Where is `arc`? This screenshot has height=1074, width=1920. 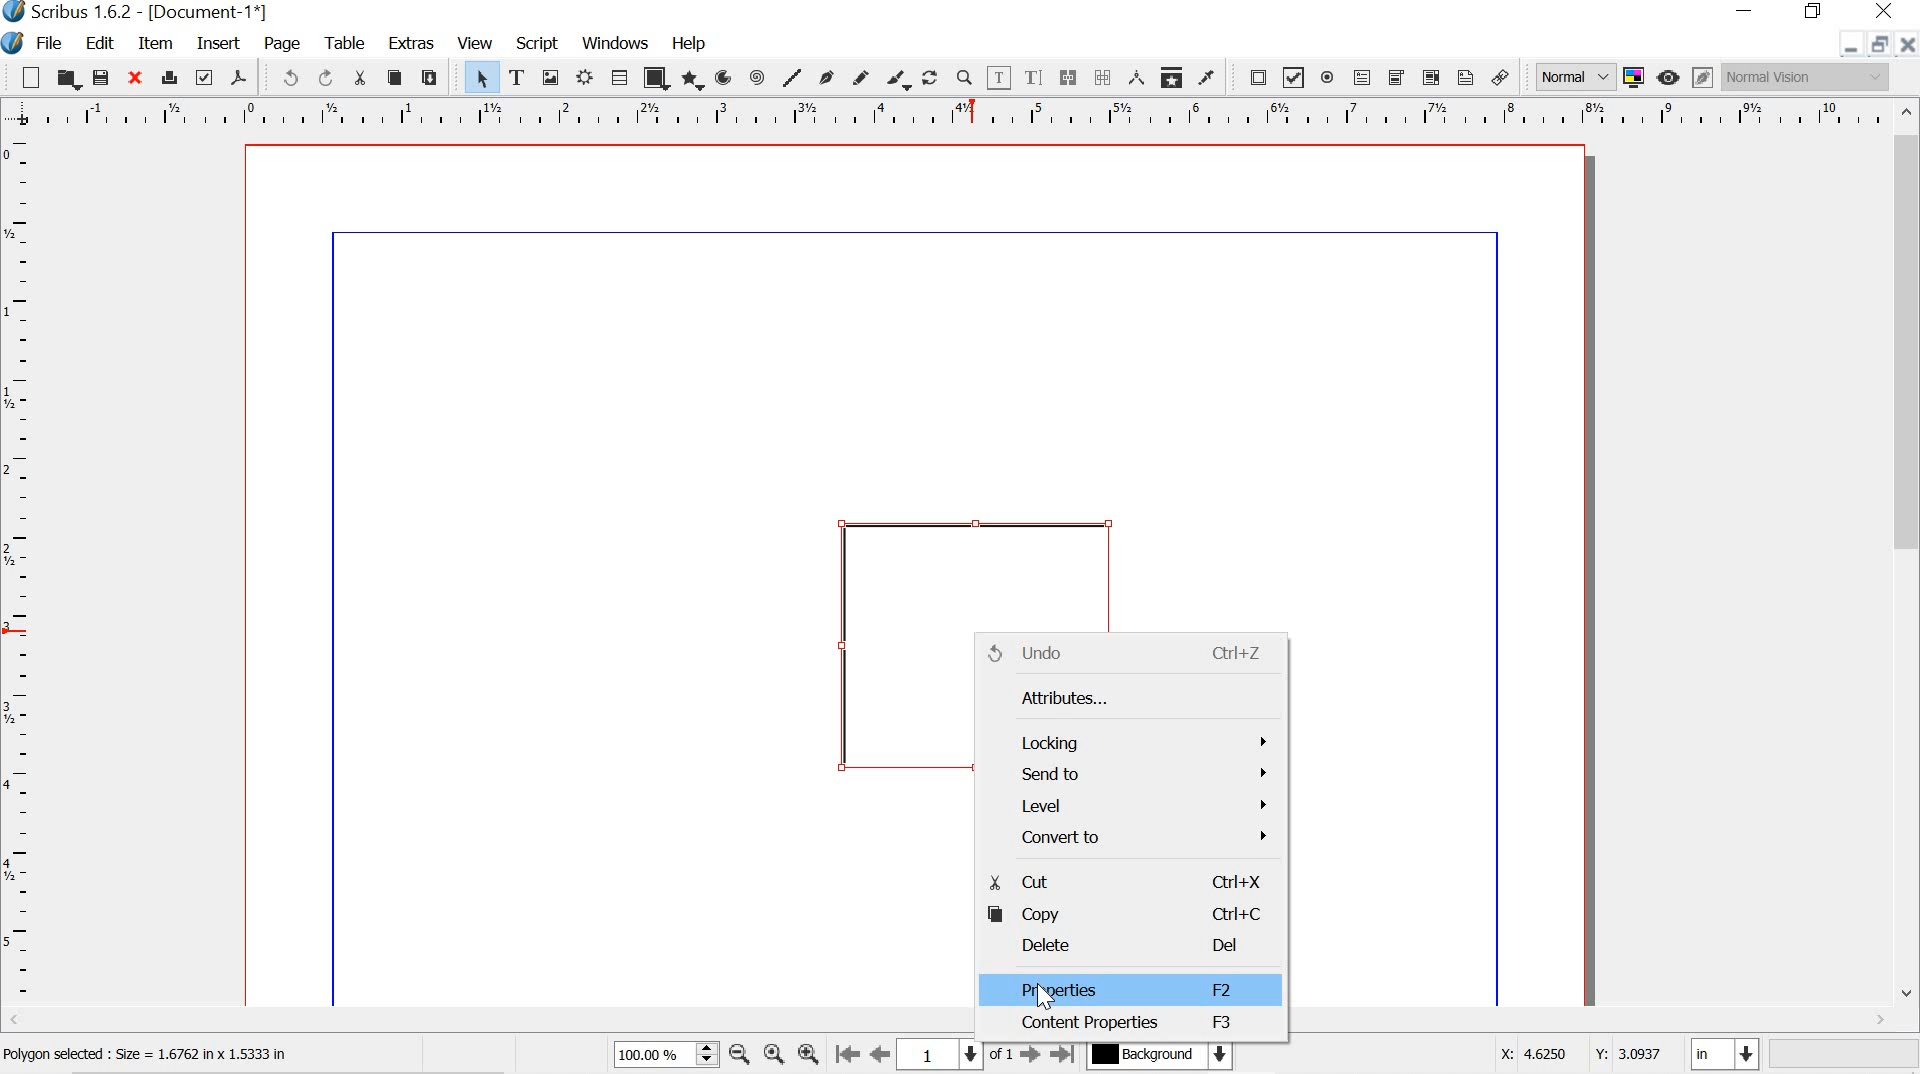 arc is located at coordinates (722, 78).